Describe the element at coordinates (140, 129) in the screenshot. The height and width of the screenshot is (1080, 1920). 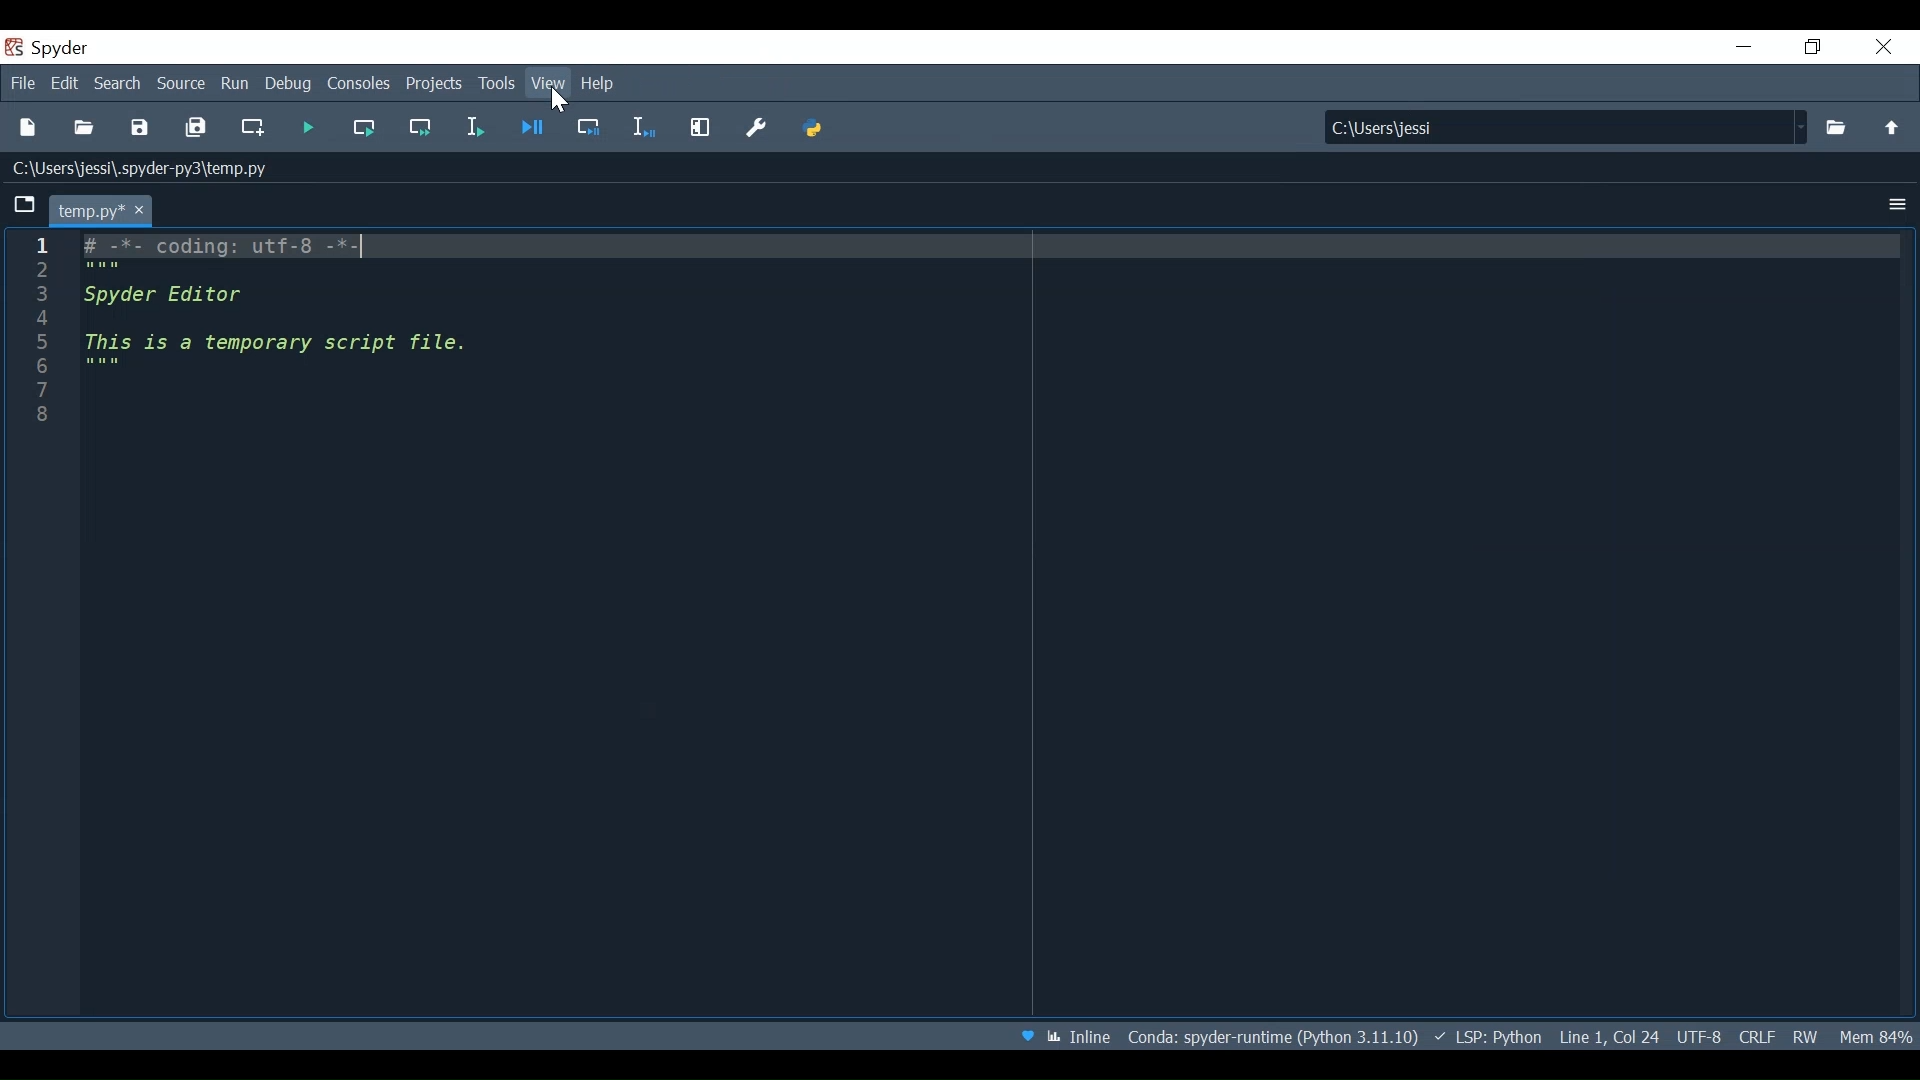
I see `Save File` at that location.